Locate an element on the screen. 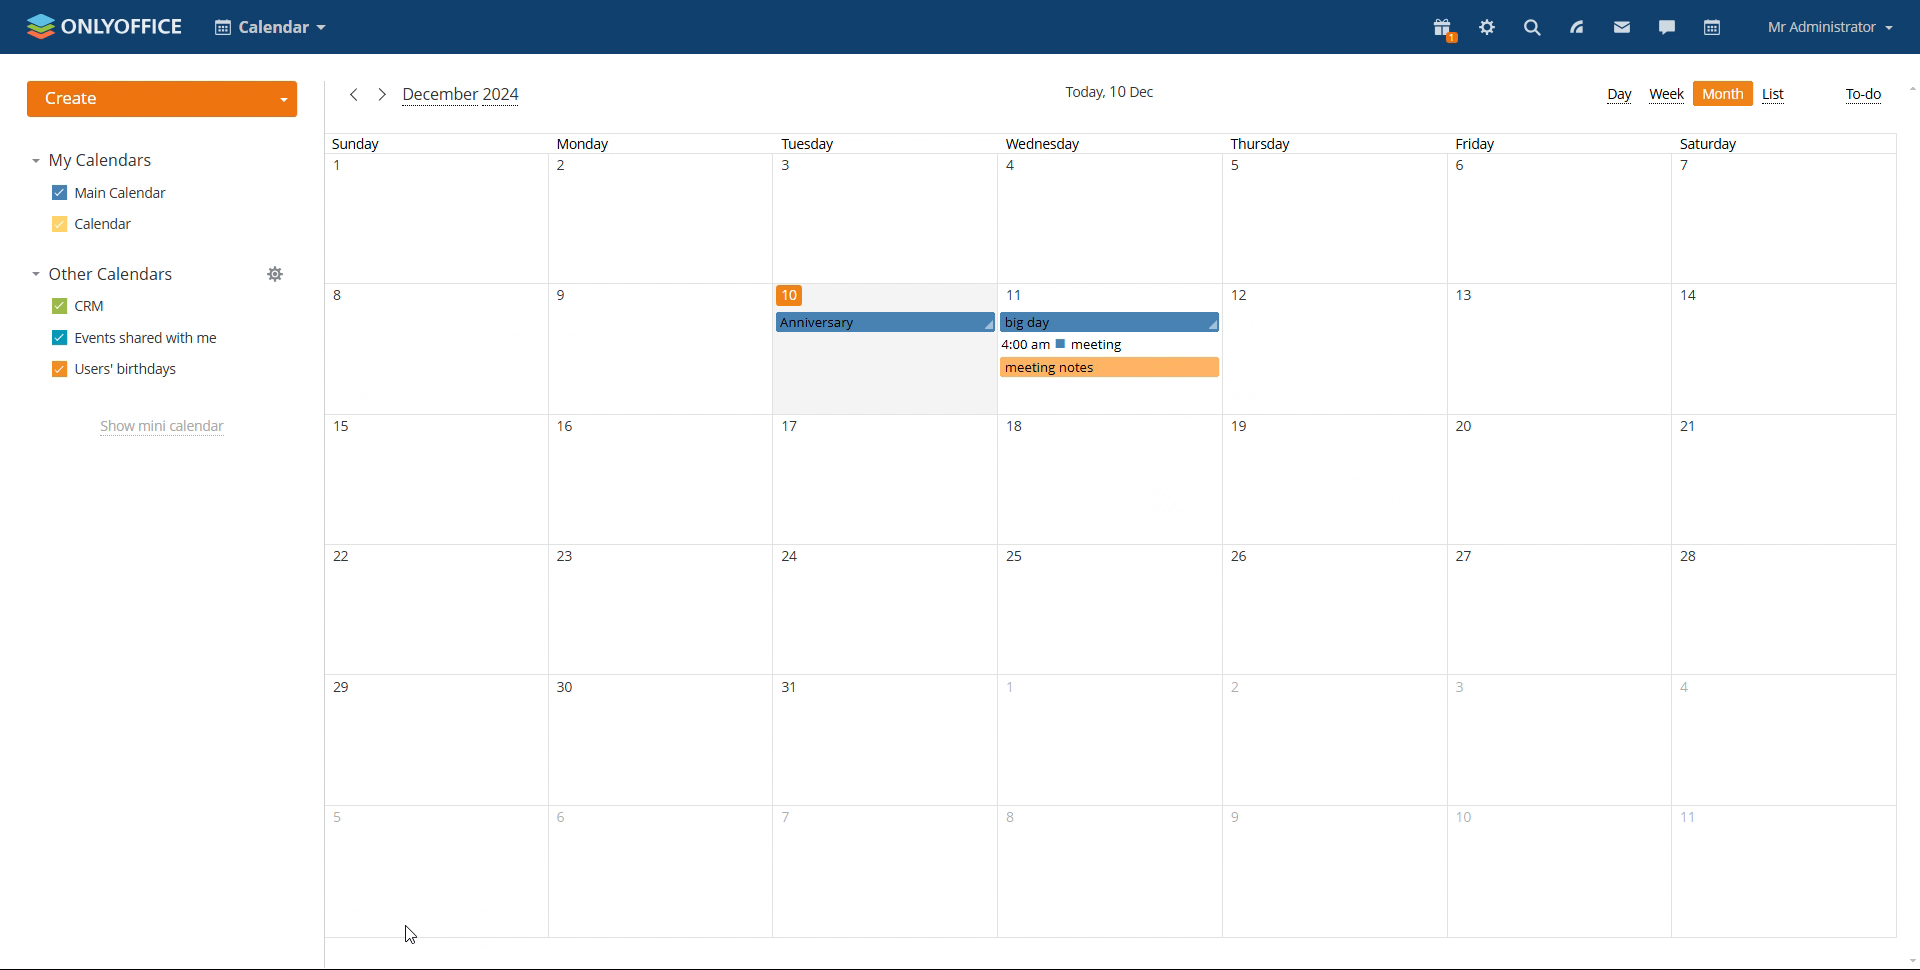  thursday is located at coordinates (1335, 535).